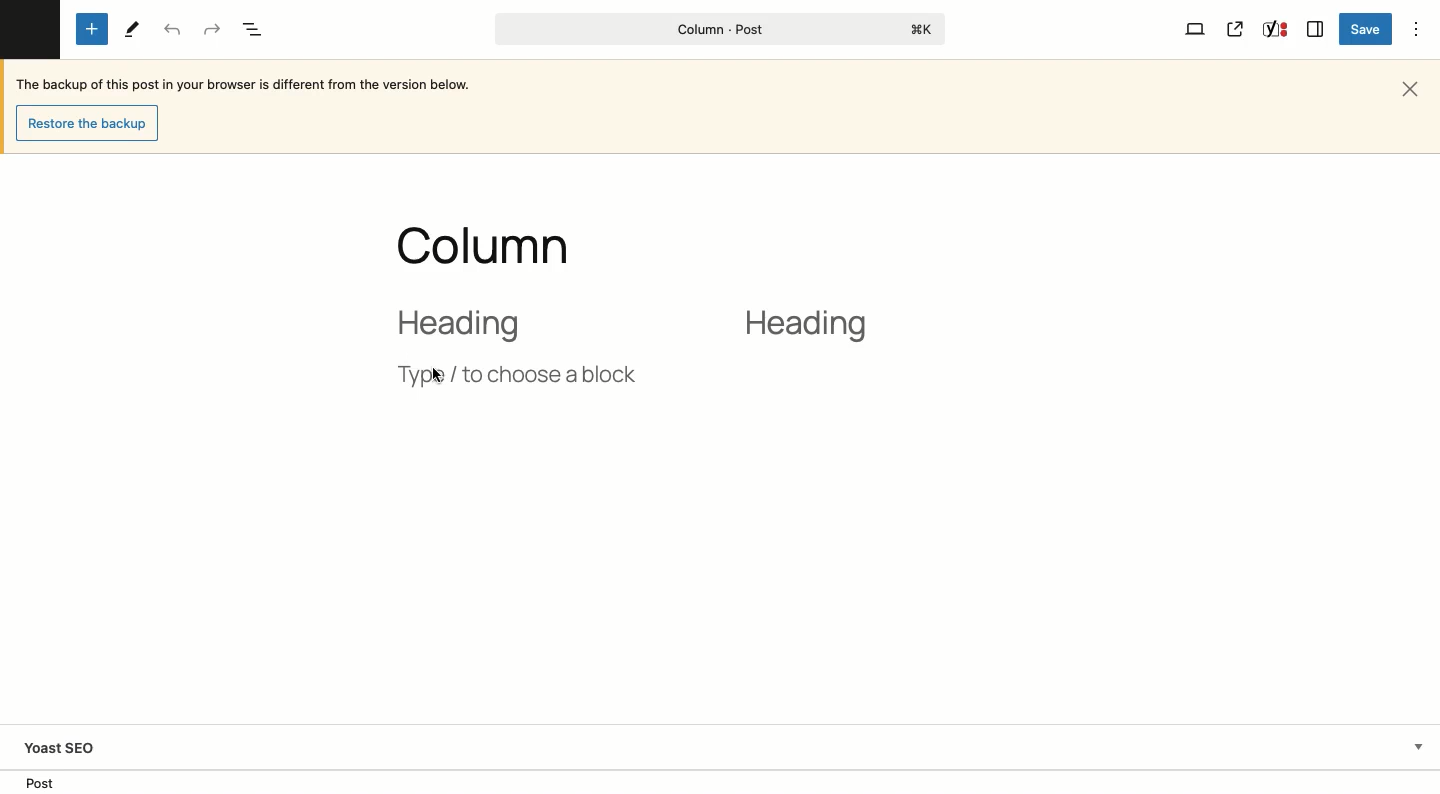  What do you see at coordinates (722, 782) in the screenshot?
I see `Location` at bounding box center [722, 782].